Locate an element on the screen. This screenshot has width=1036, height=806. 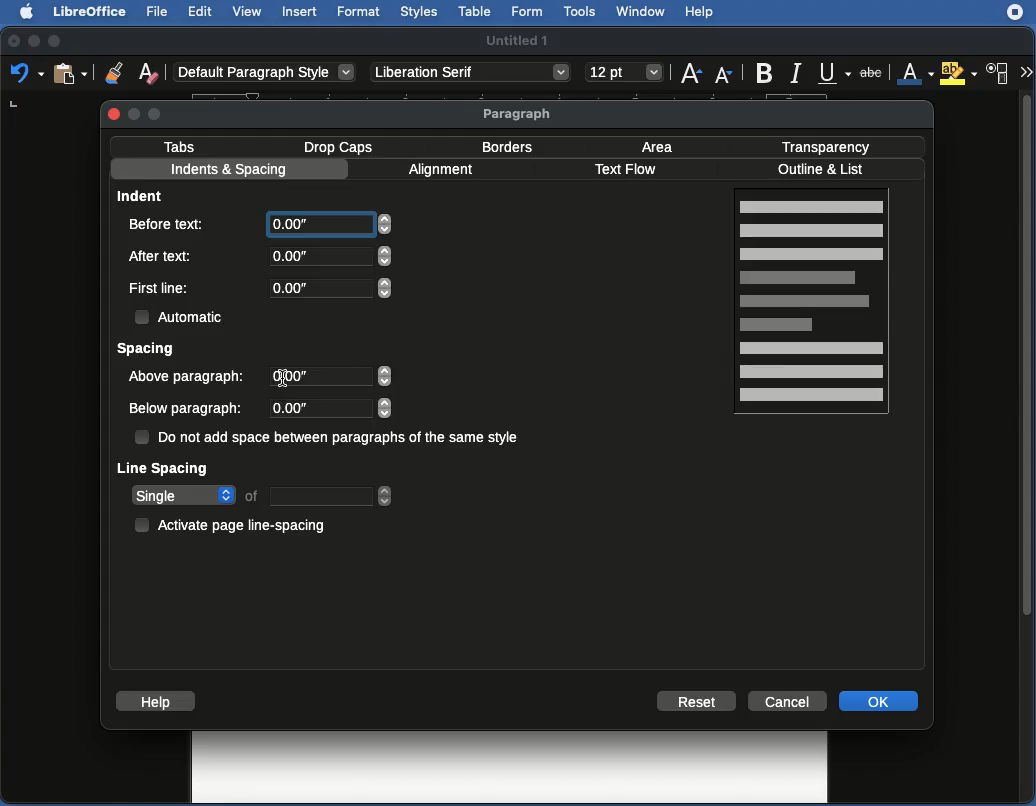
Automatic is located at coordinates (181, 315).